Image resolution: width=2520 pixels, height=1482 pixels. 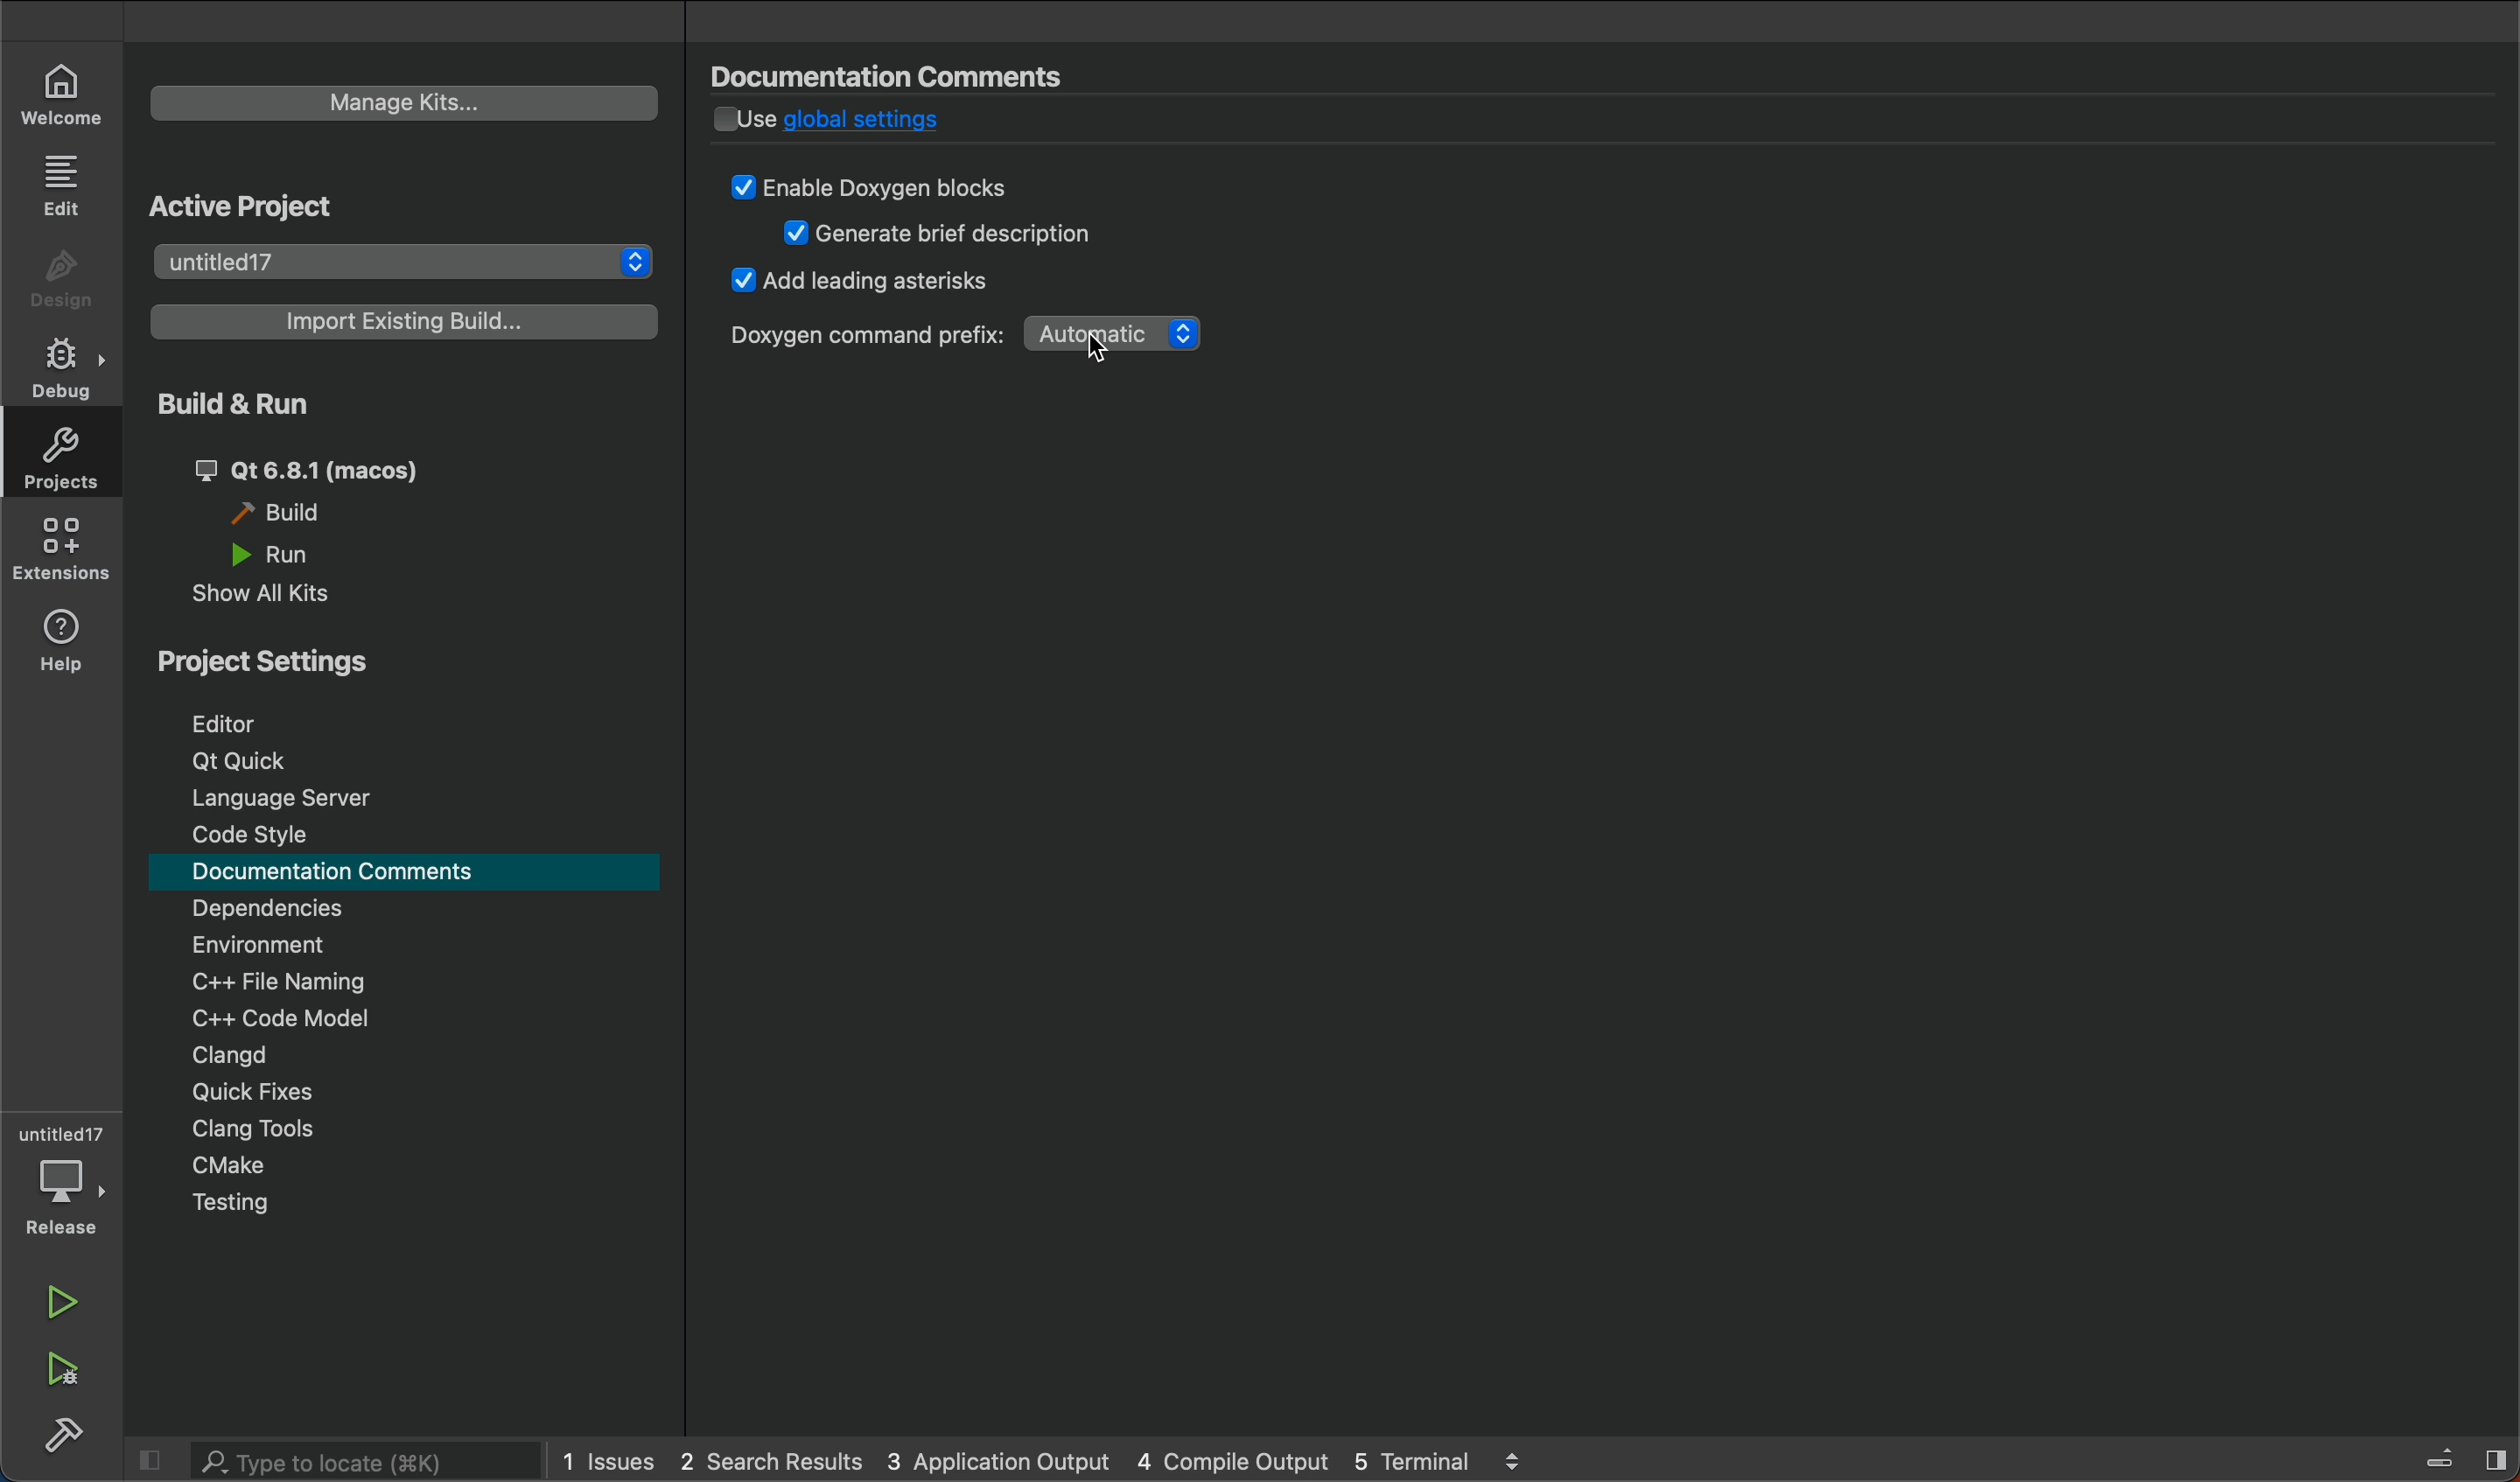 What do you see at coordinates (243, 763) in the screenshot?
I see `t quick` at bounding box center [243, 763].